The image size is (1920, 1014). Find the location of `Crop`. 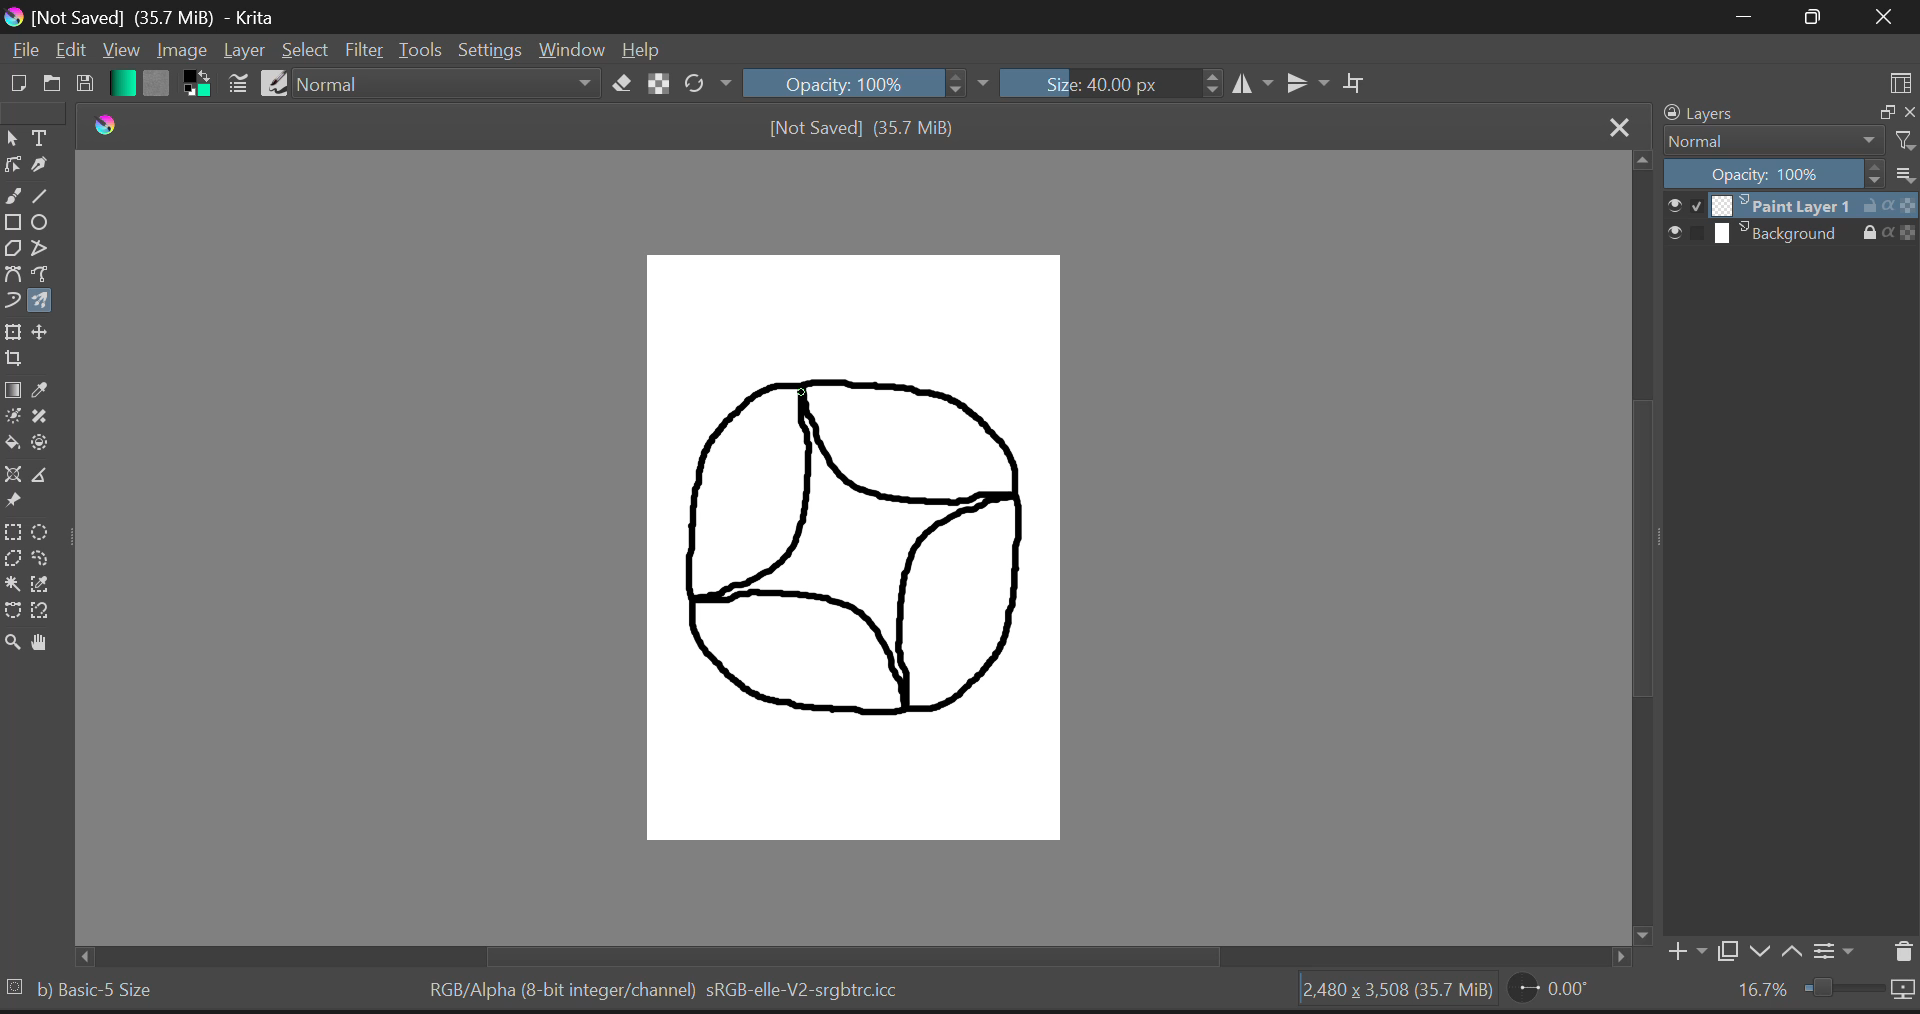

Crop is located at coordinates (1357, 83).